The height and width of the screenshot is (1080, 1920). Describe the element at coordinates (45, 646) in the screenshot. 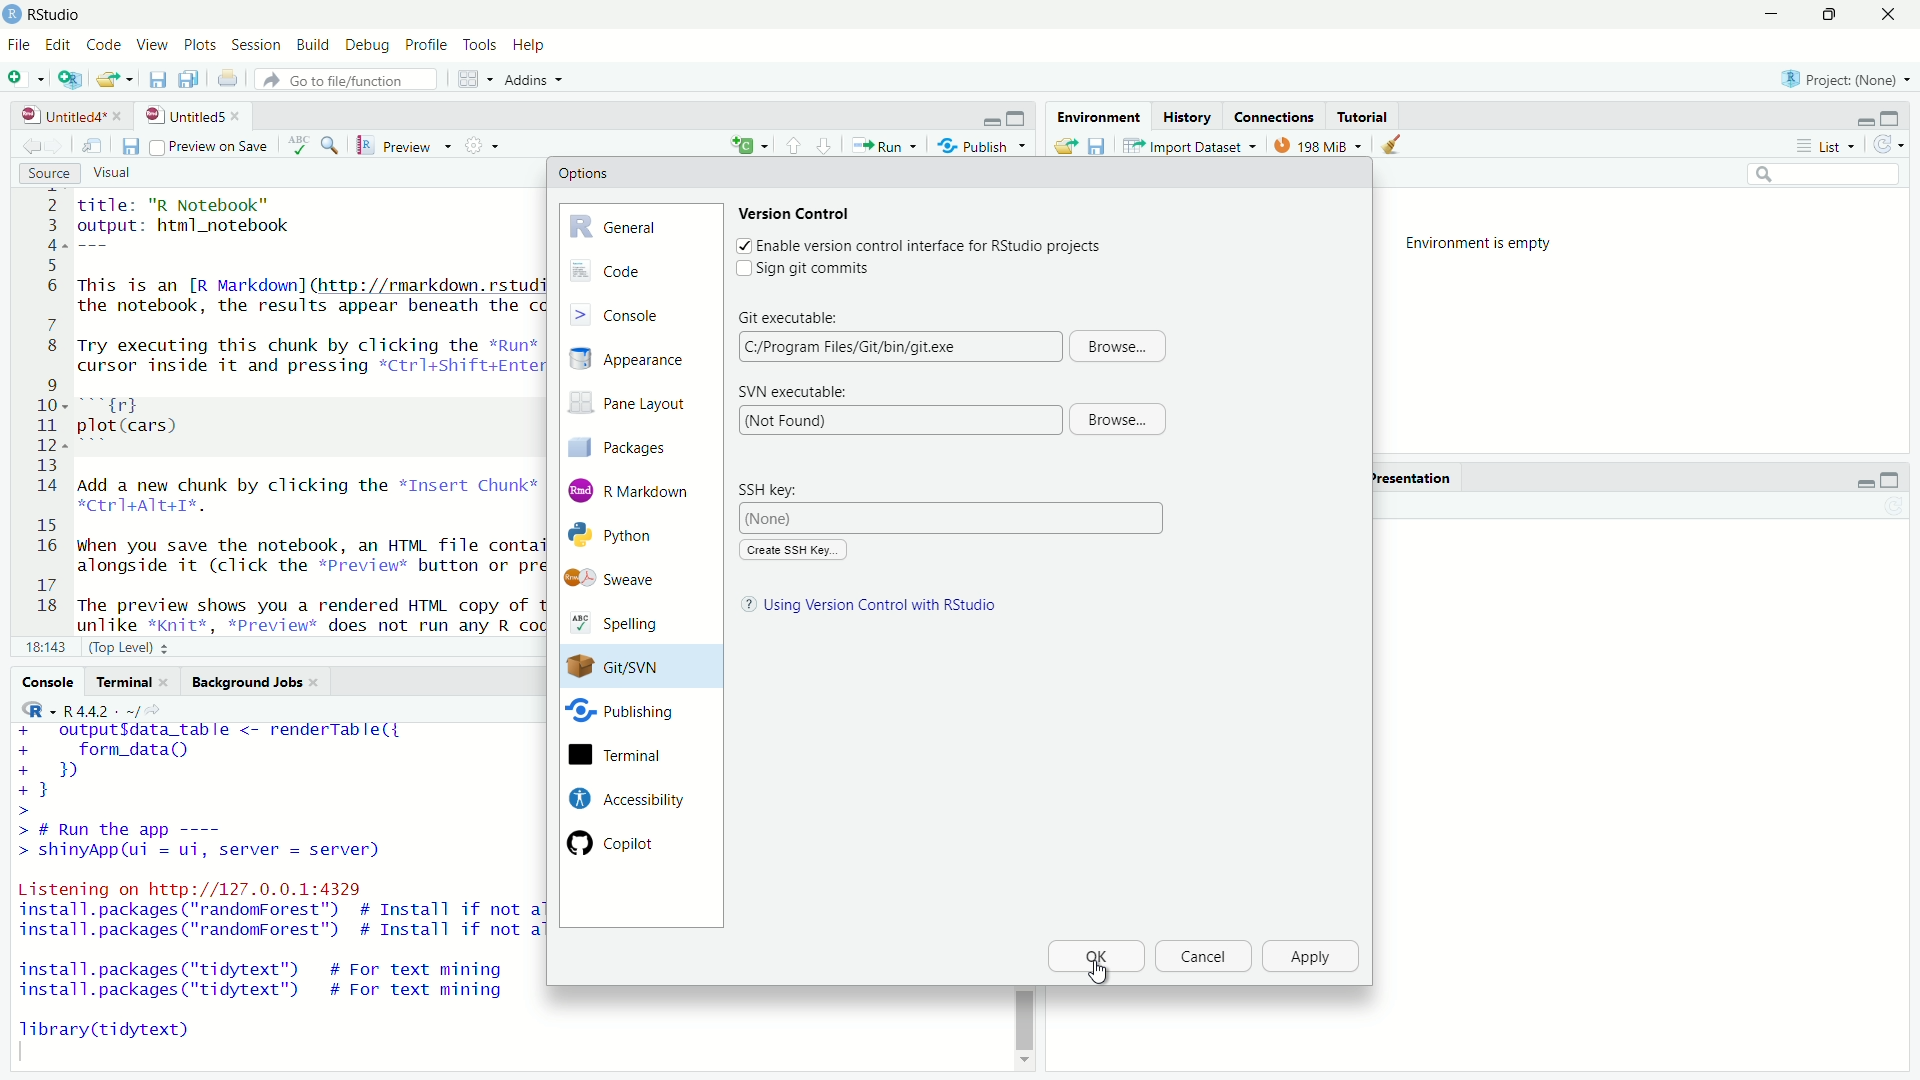

I see `18:143` at that location.